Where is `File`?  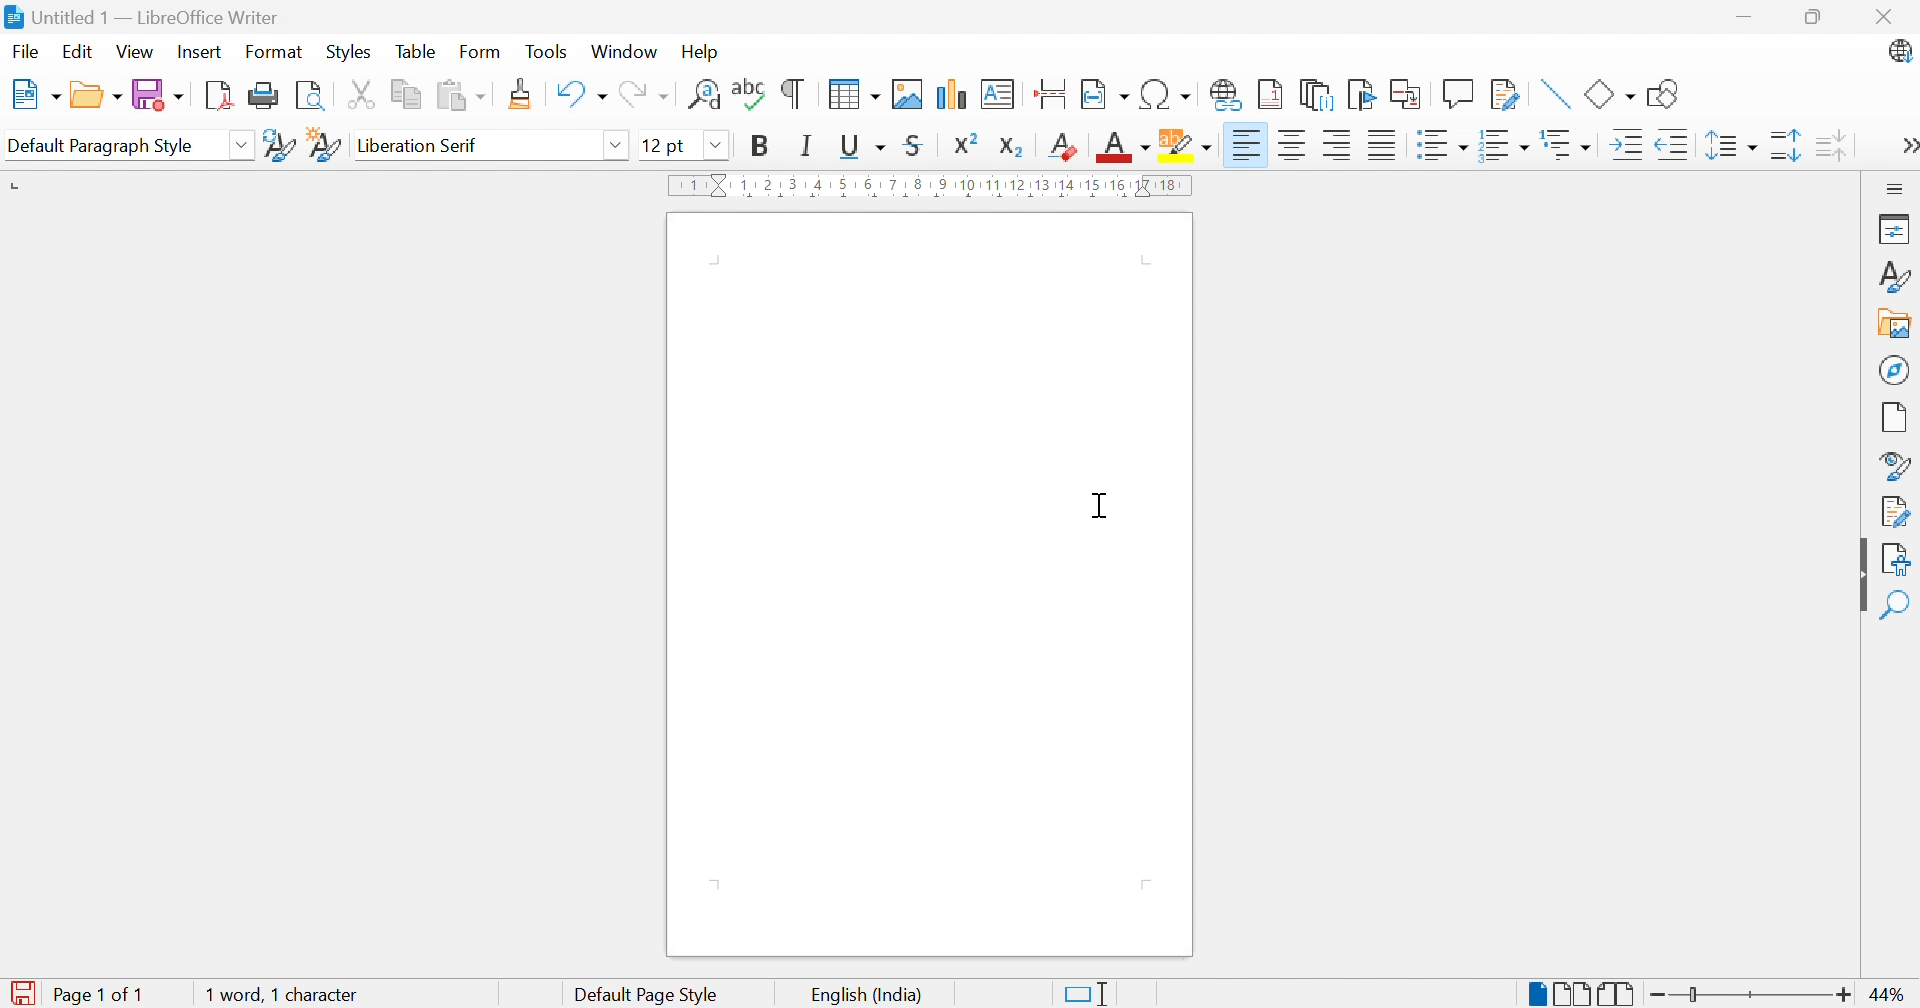
File is located at coordinates (29, 53).